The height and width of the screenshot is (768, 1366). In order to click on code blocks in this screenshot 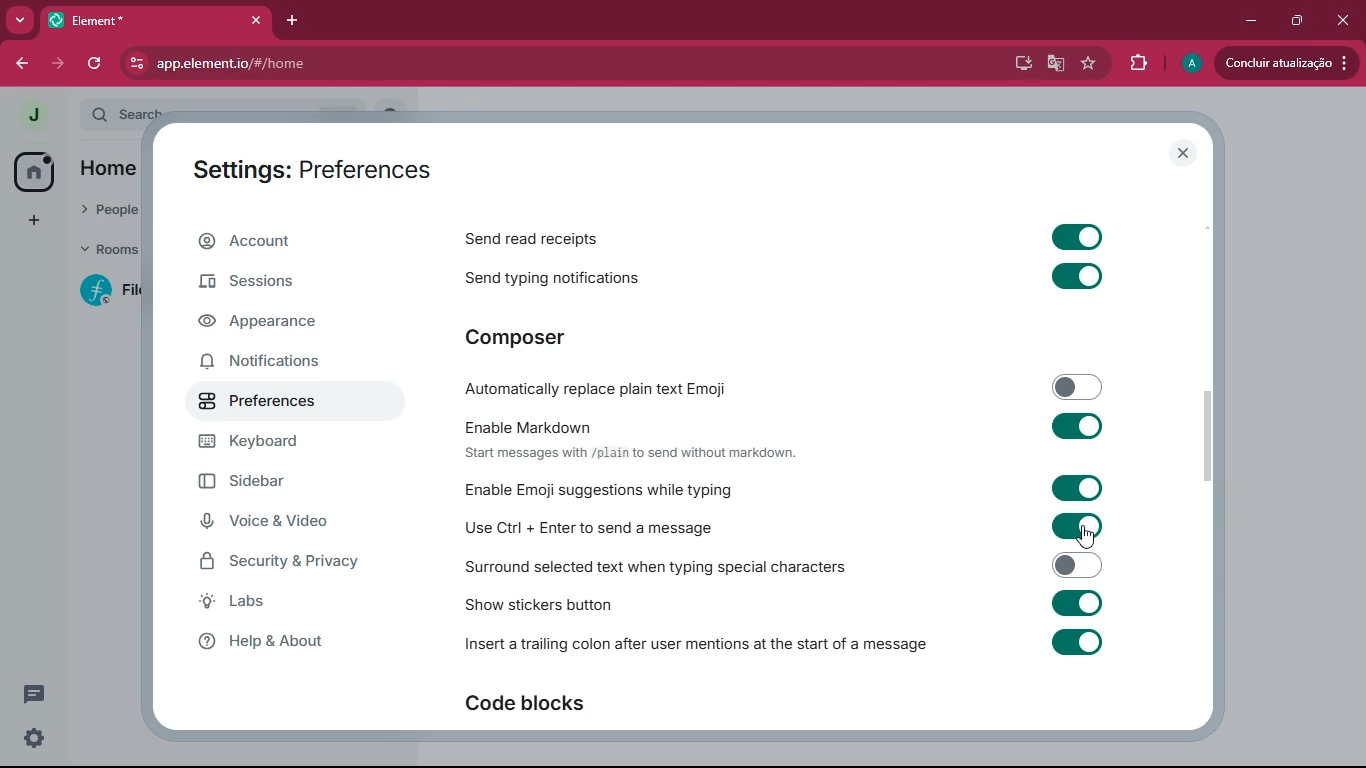, I will do `click(545, 705)`.